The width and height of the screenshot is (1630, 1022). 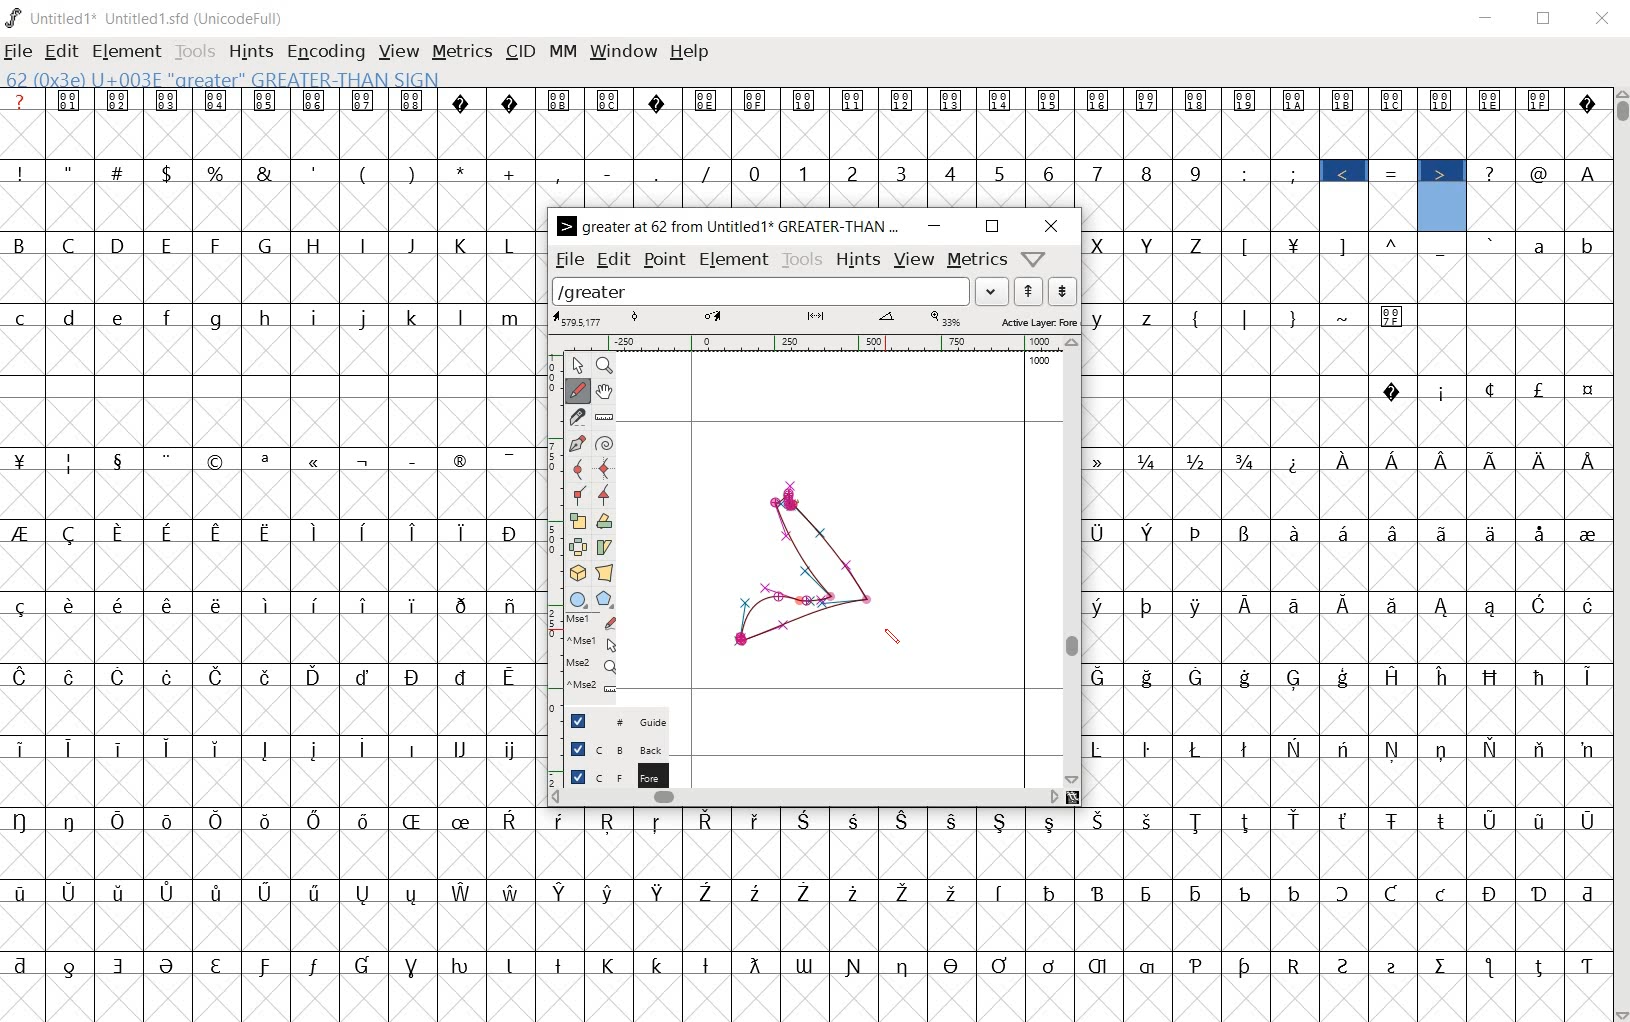 What do you see at coordinates (932, 226) in the screenshot?
I see `minimize` at bounding box center [932, 226].